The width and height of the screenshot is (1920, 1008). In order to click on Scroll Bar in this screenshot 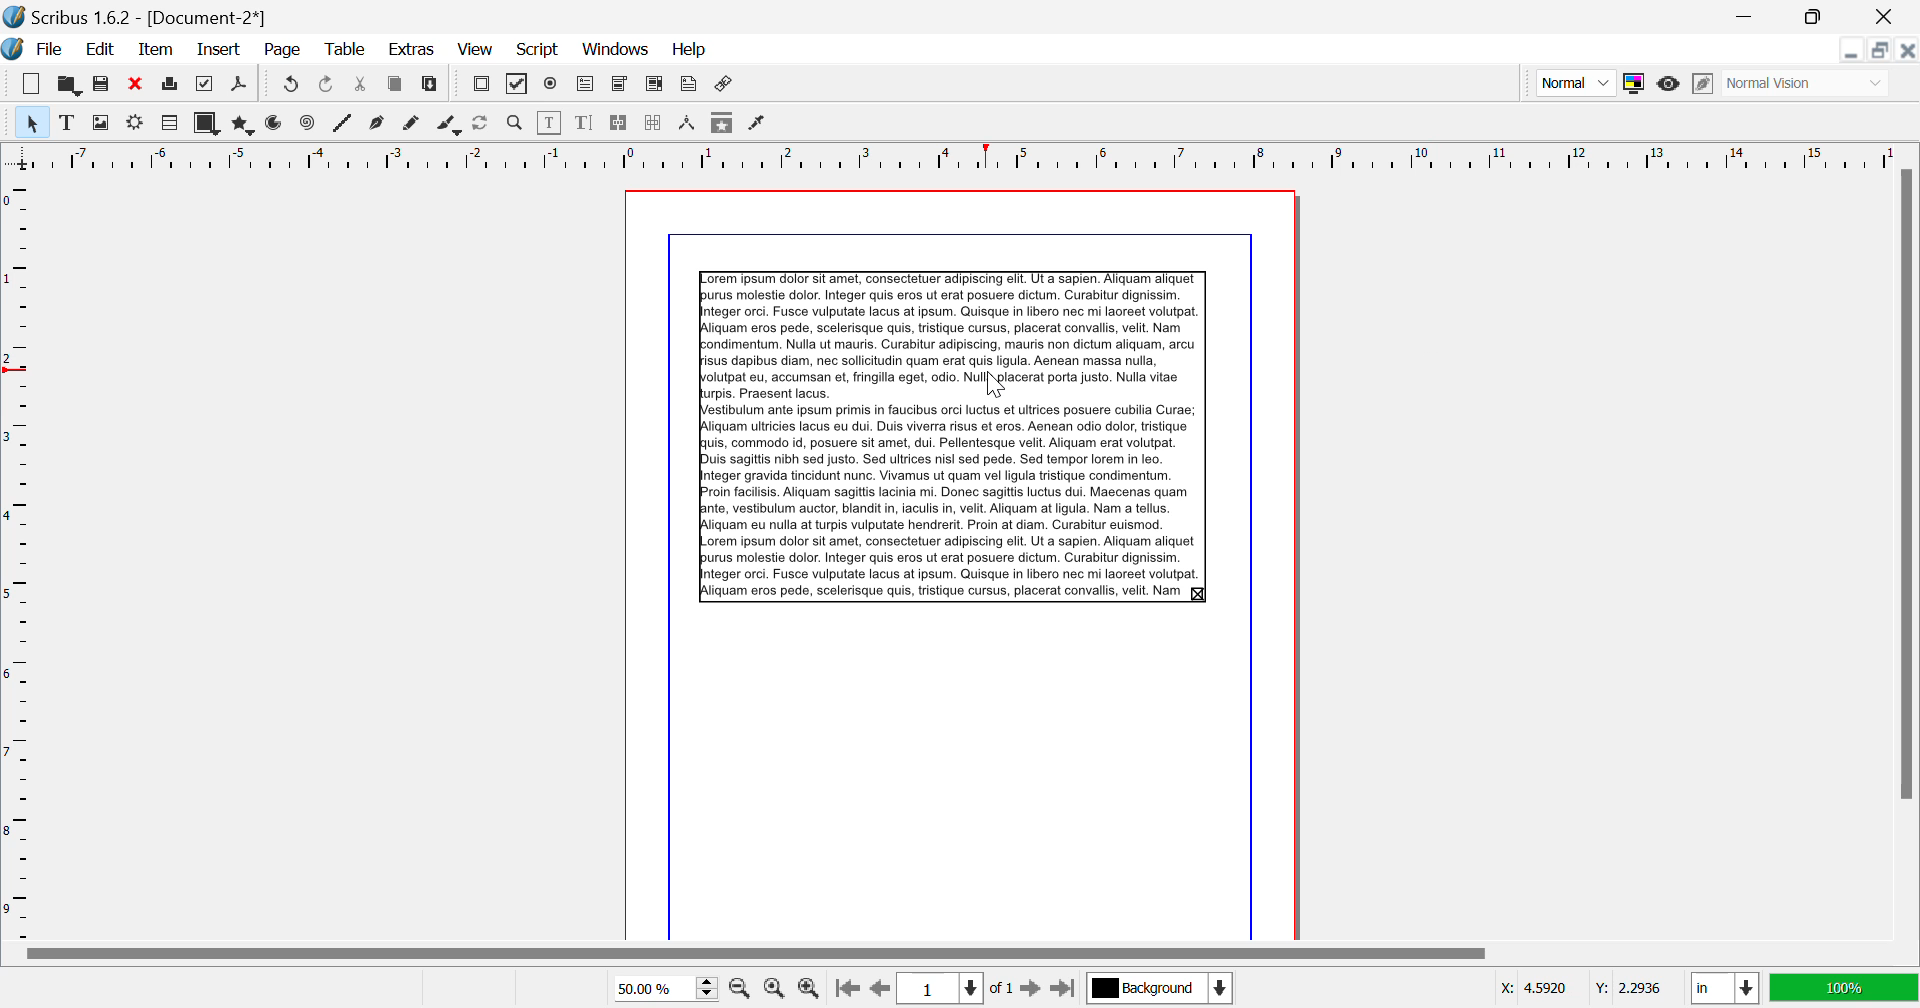, I will do `click(1907, 552)`.